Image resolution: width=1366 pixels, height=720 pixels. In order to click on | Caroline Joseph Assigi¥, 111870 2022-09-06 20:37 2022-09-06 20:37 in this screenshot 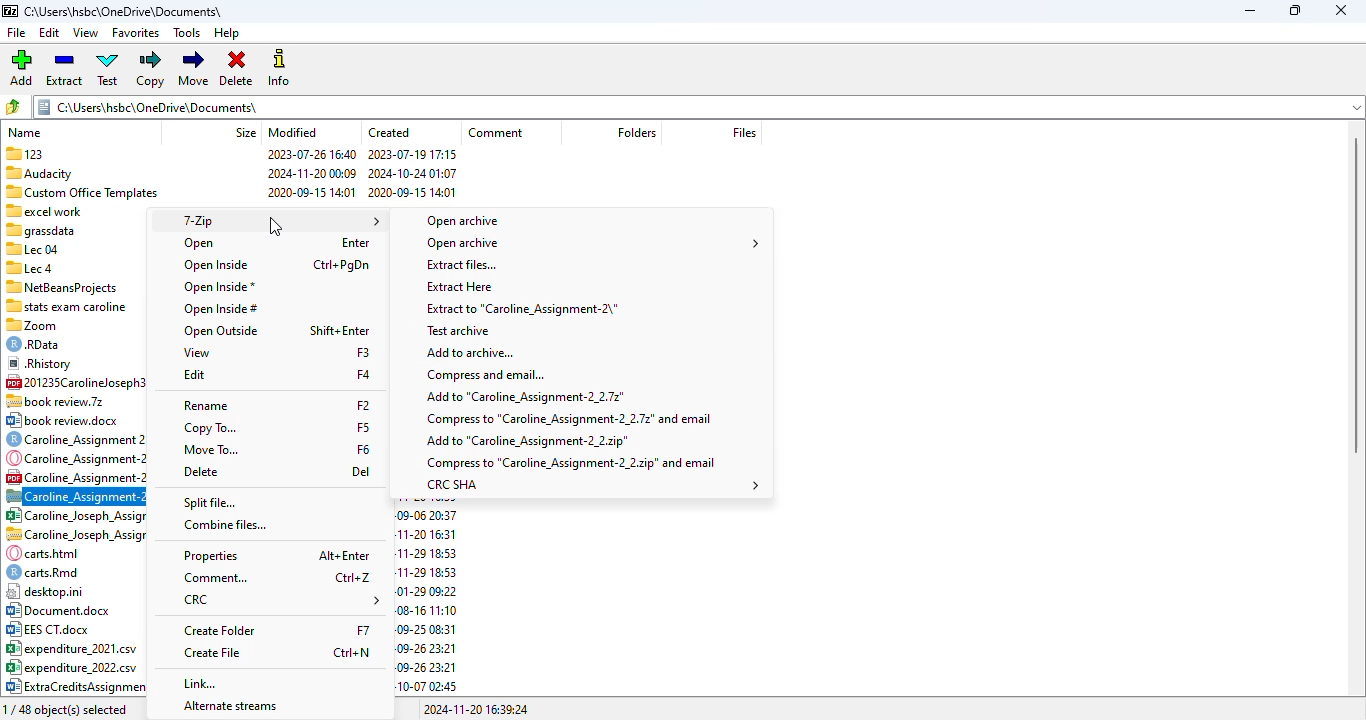, I will do `click(76, 515)`.